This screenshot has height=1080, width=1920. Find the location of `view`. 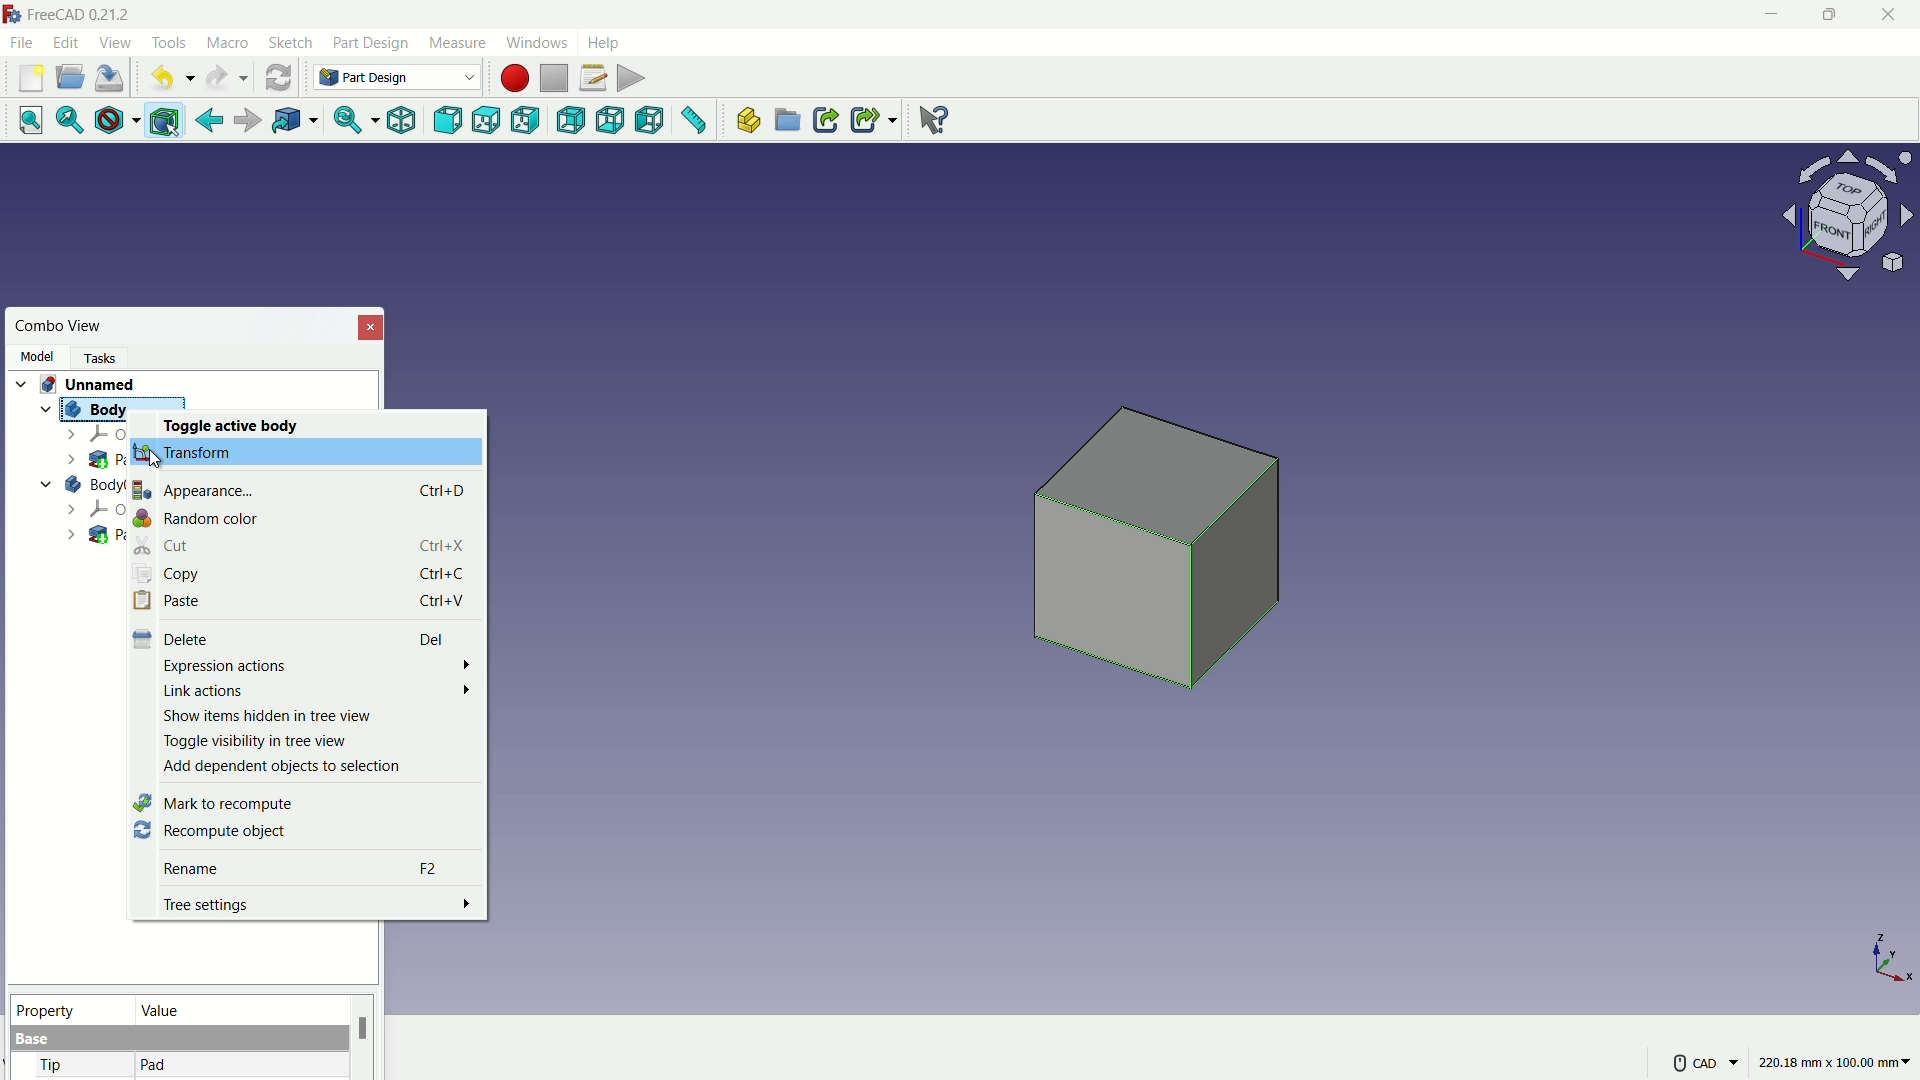

view is located at coordinates (114, 42).